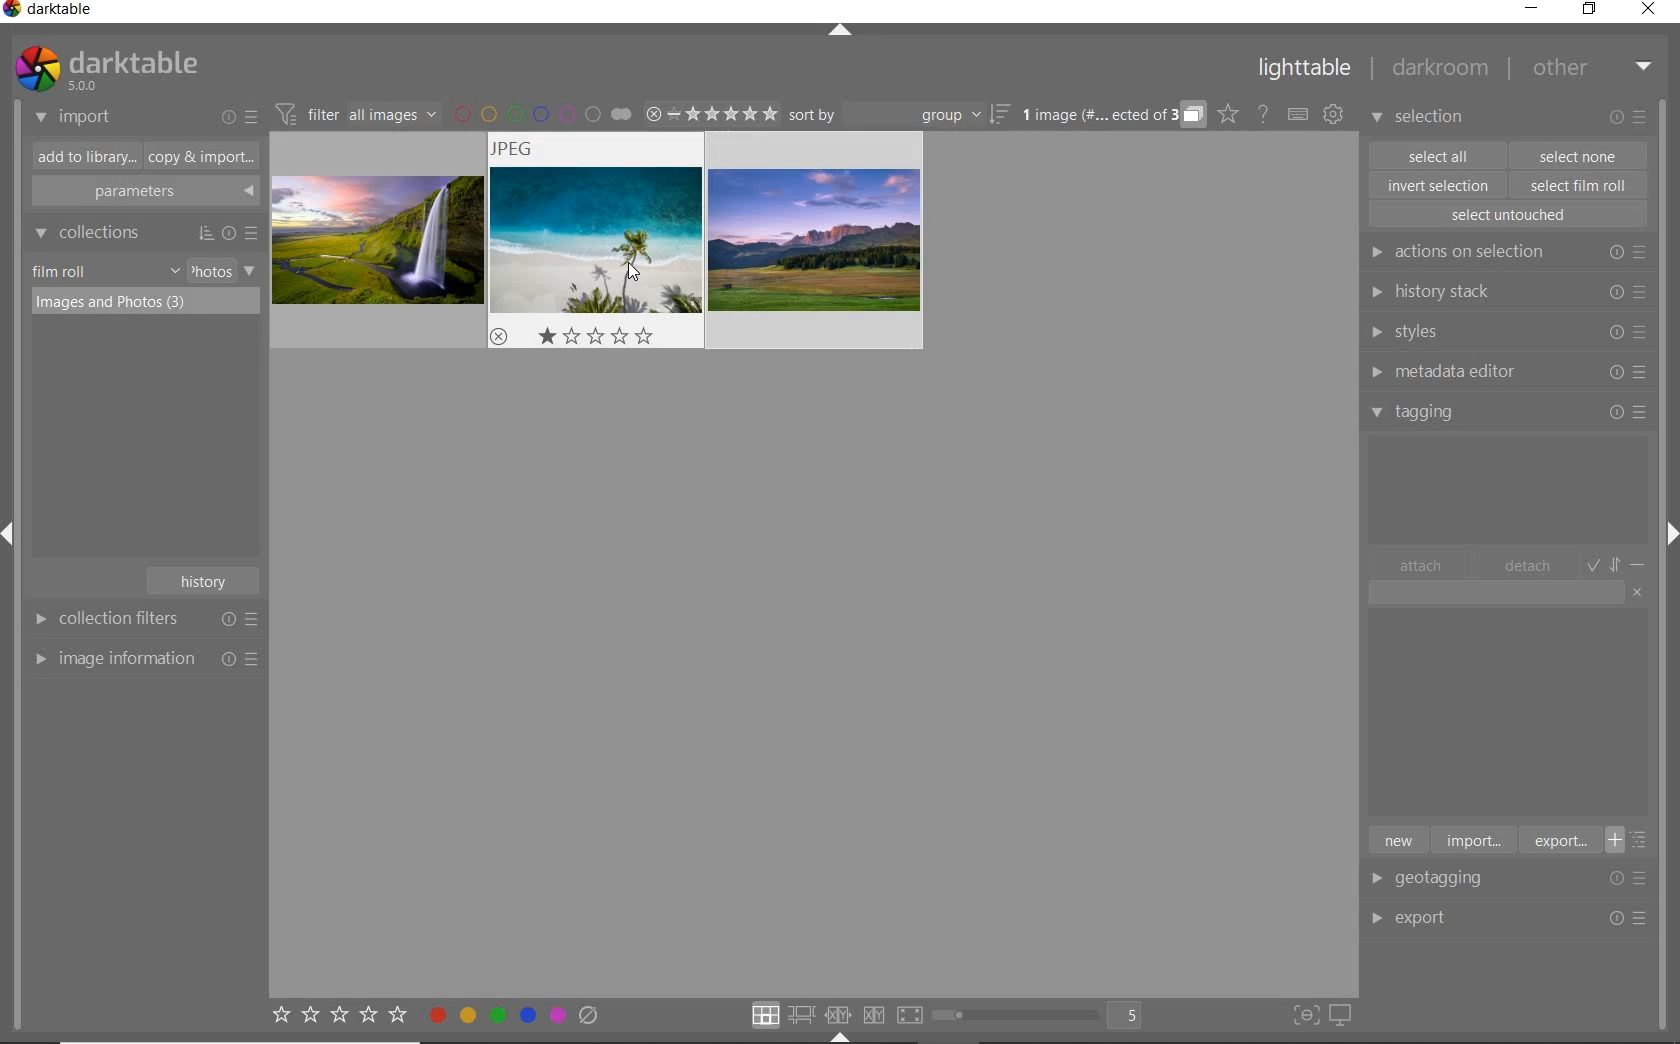 The image size is (1680, 1044). Describe the element at coordinates (542, 113) in the screenshot. I see `filter by image color label` at that location.